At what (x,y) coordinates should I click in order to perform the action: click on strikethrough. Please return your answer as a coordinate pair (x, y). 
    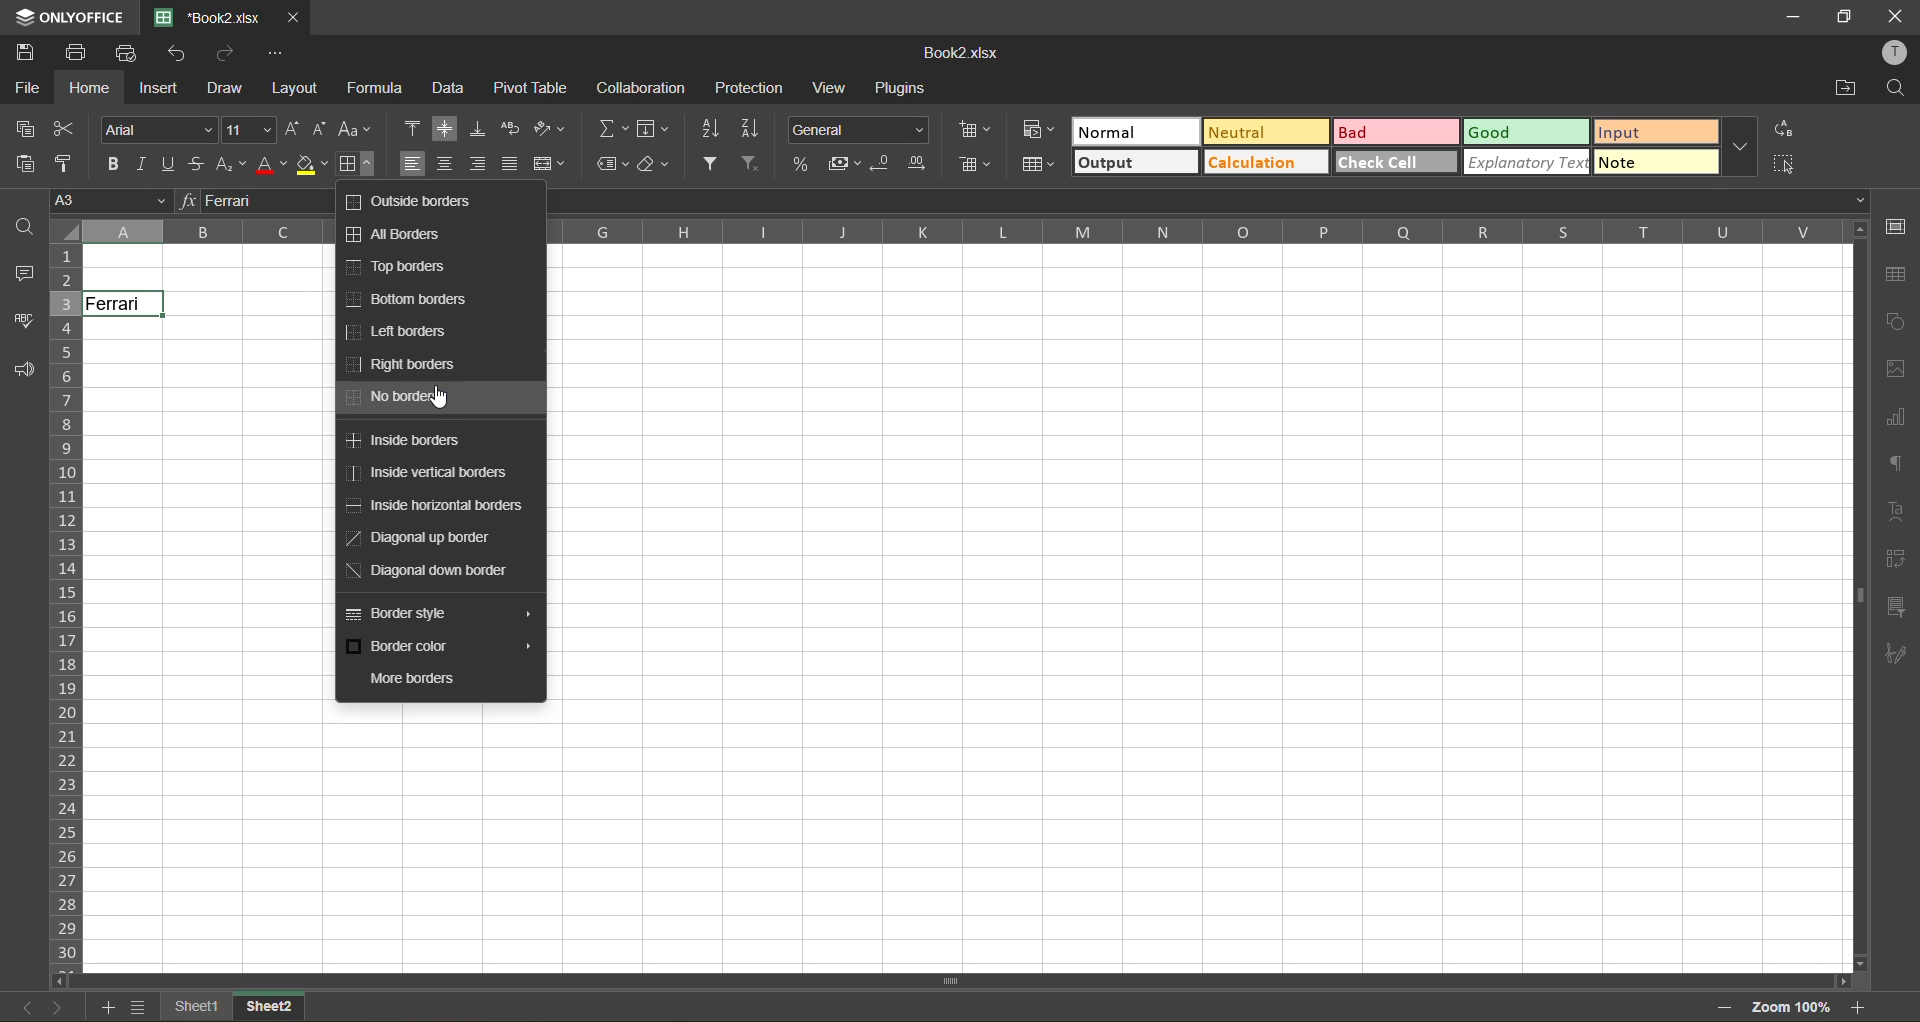
    Looking at the image, I should click on (198, 164).